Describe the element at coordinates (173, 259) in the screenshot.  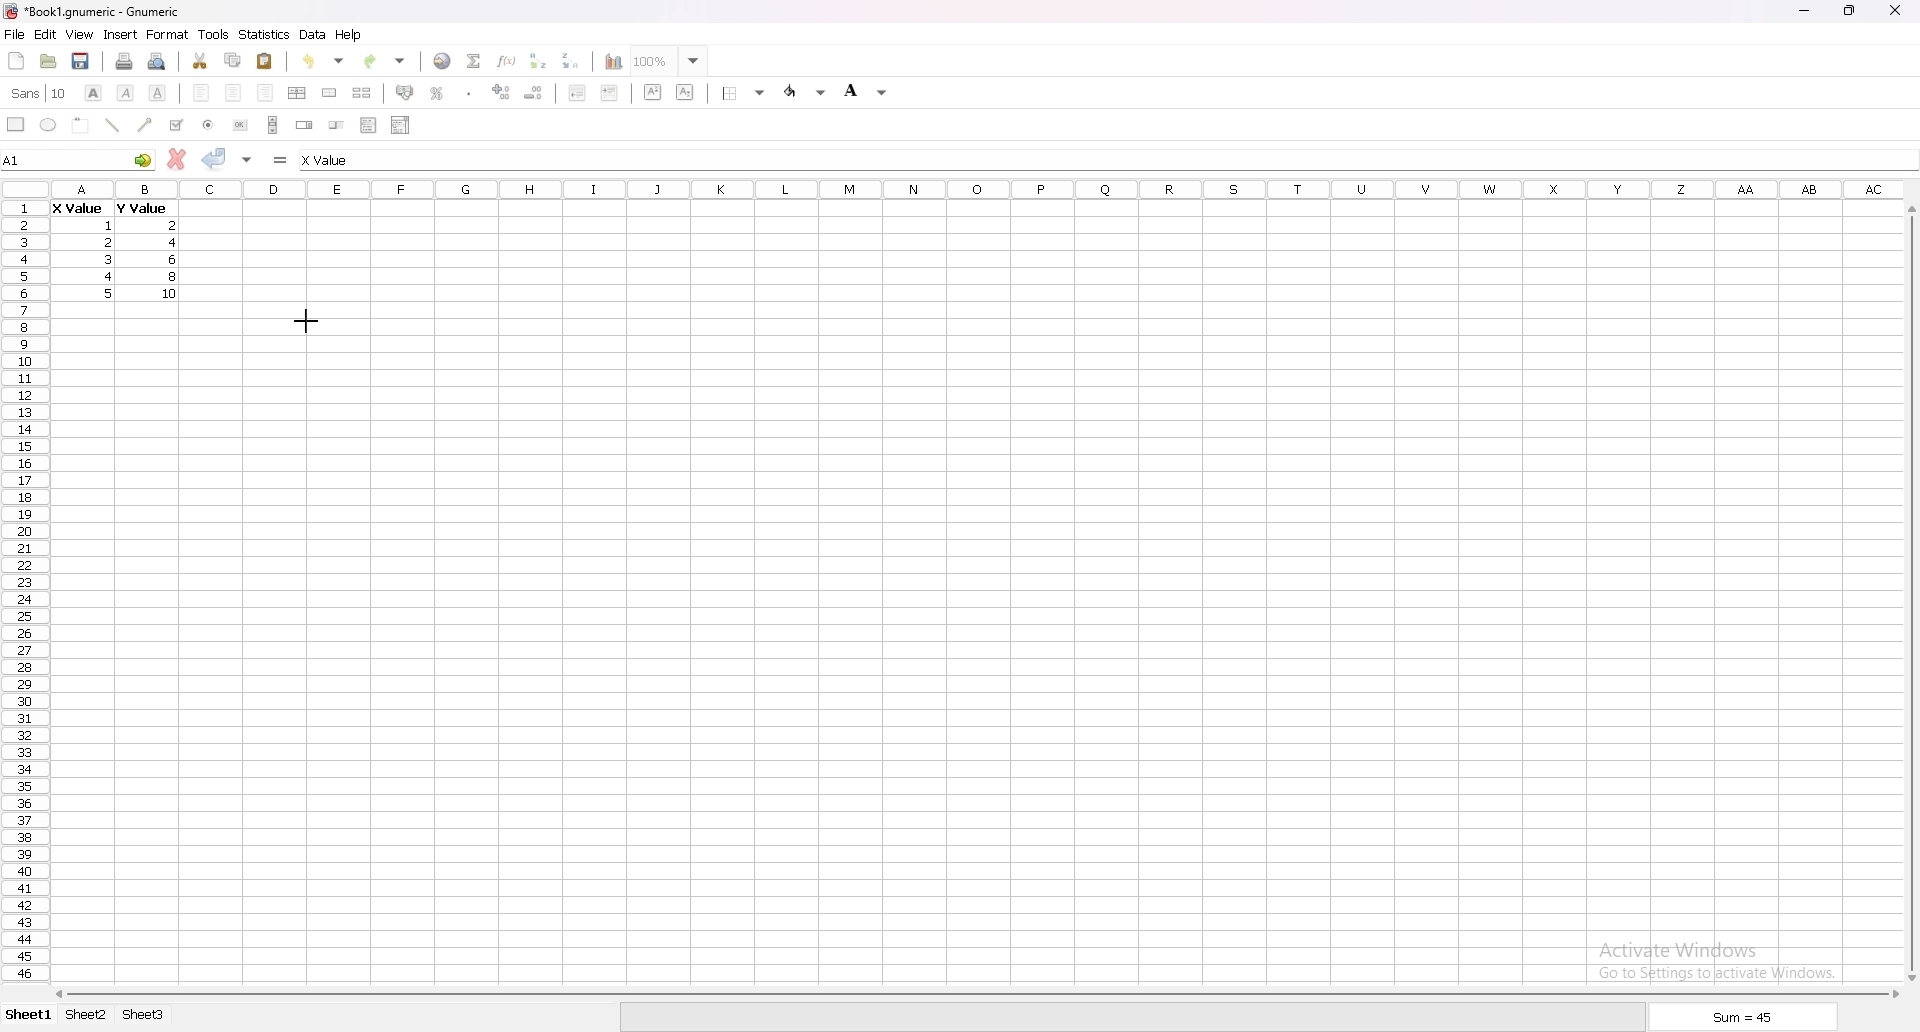
I see `value` at that location.